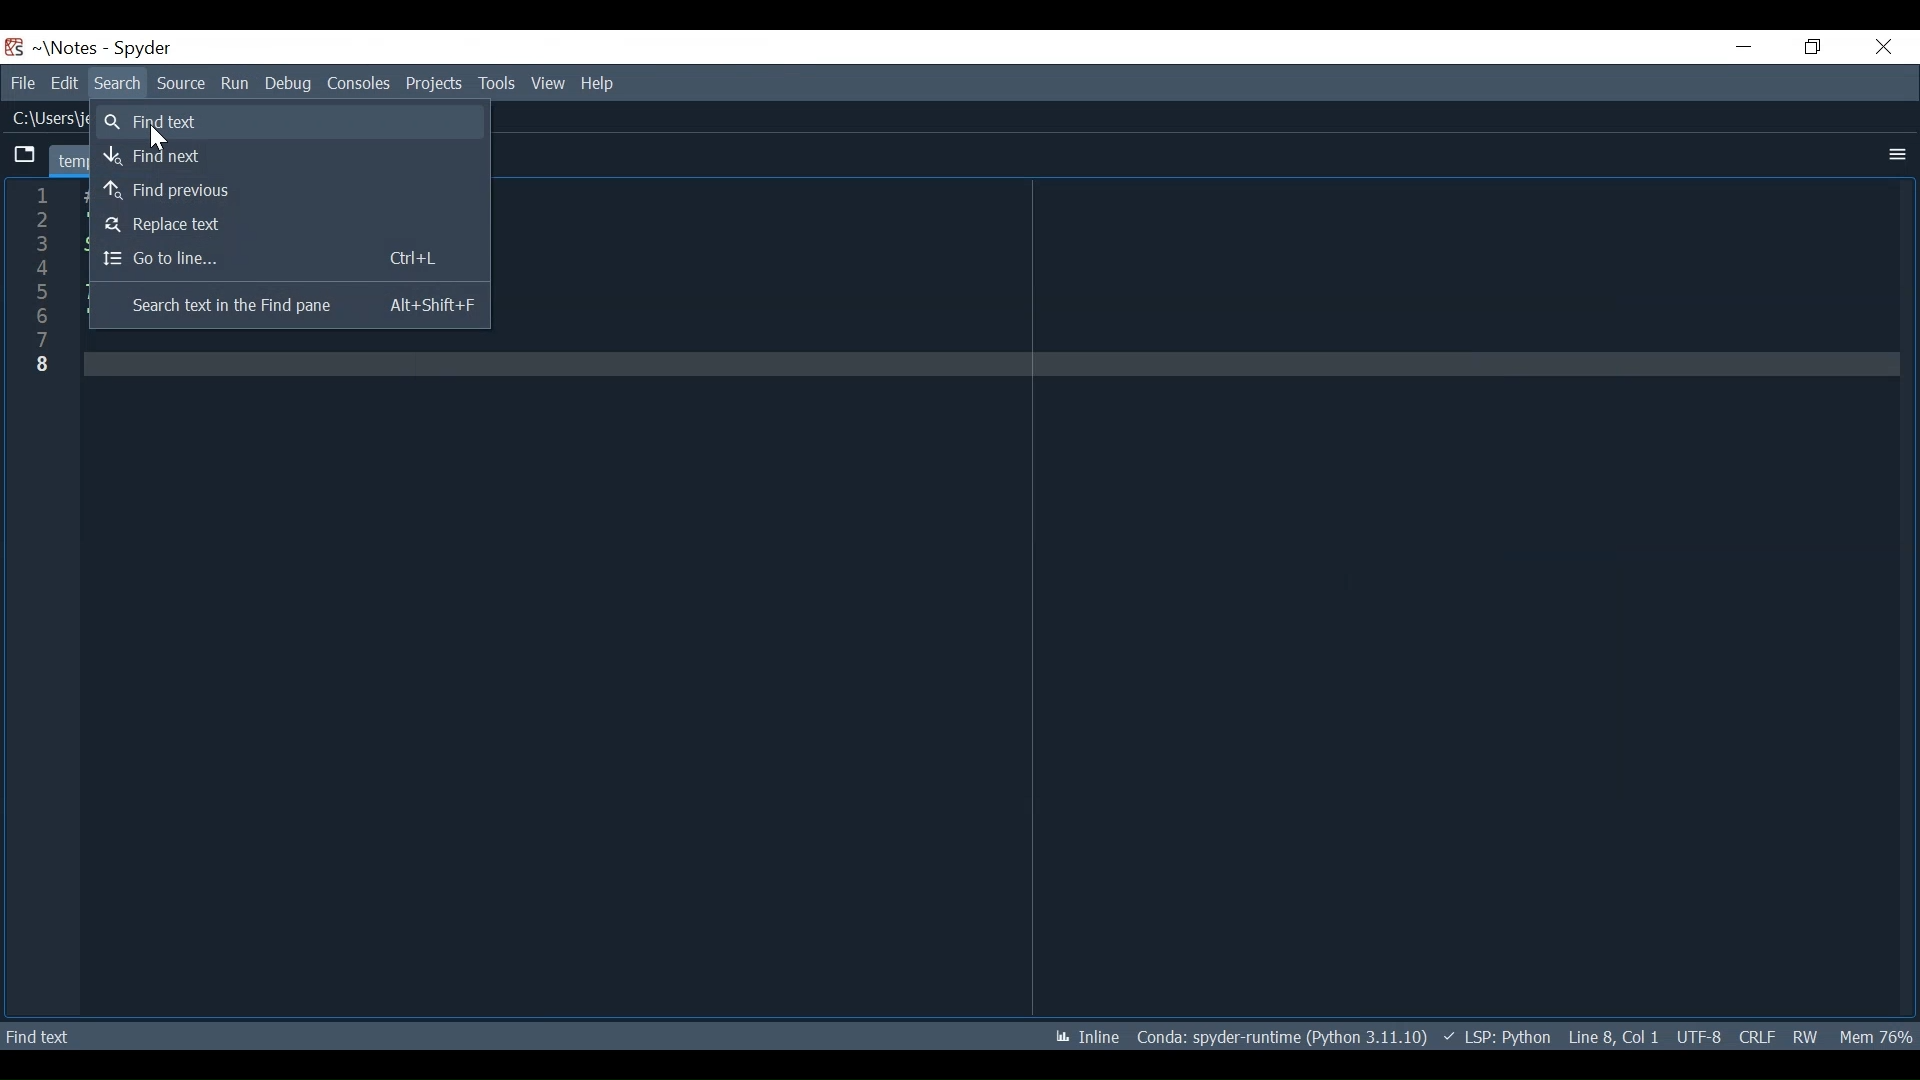 Image resolution: width=1920 pixels, height=1080 pixels. What do you see at coordinates (20, 156) in the screenshot?
I see `Browse tab` at bounding box center [20, 156].